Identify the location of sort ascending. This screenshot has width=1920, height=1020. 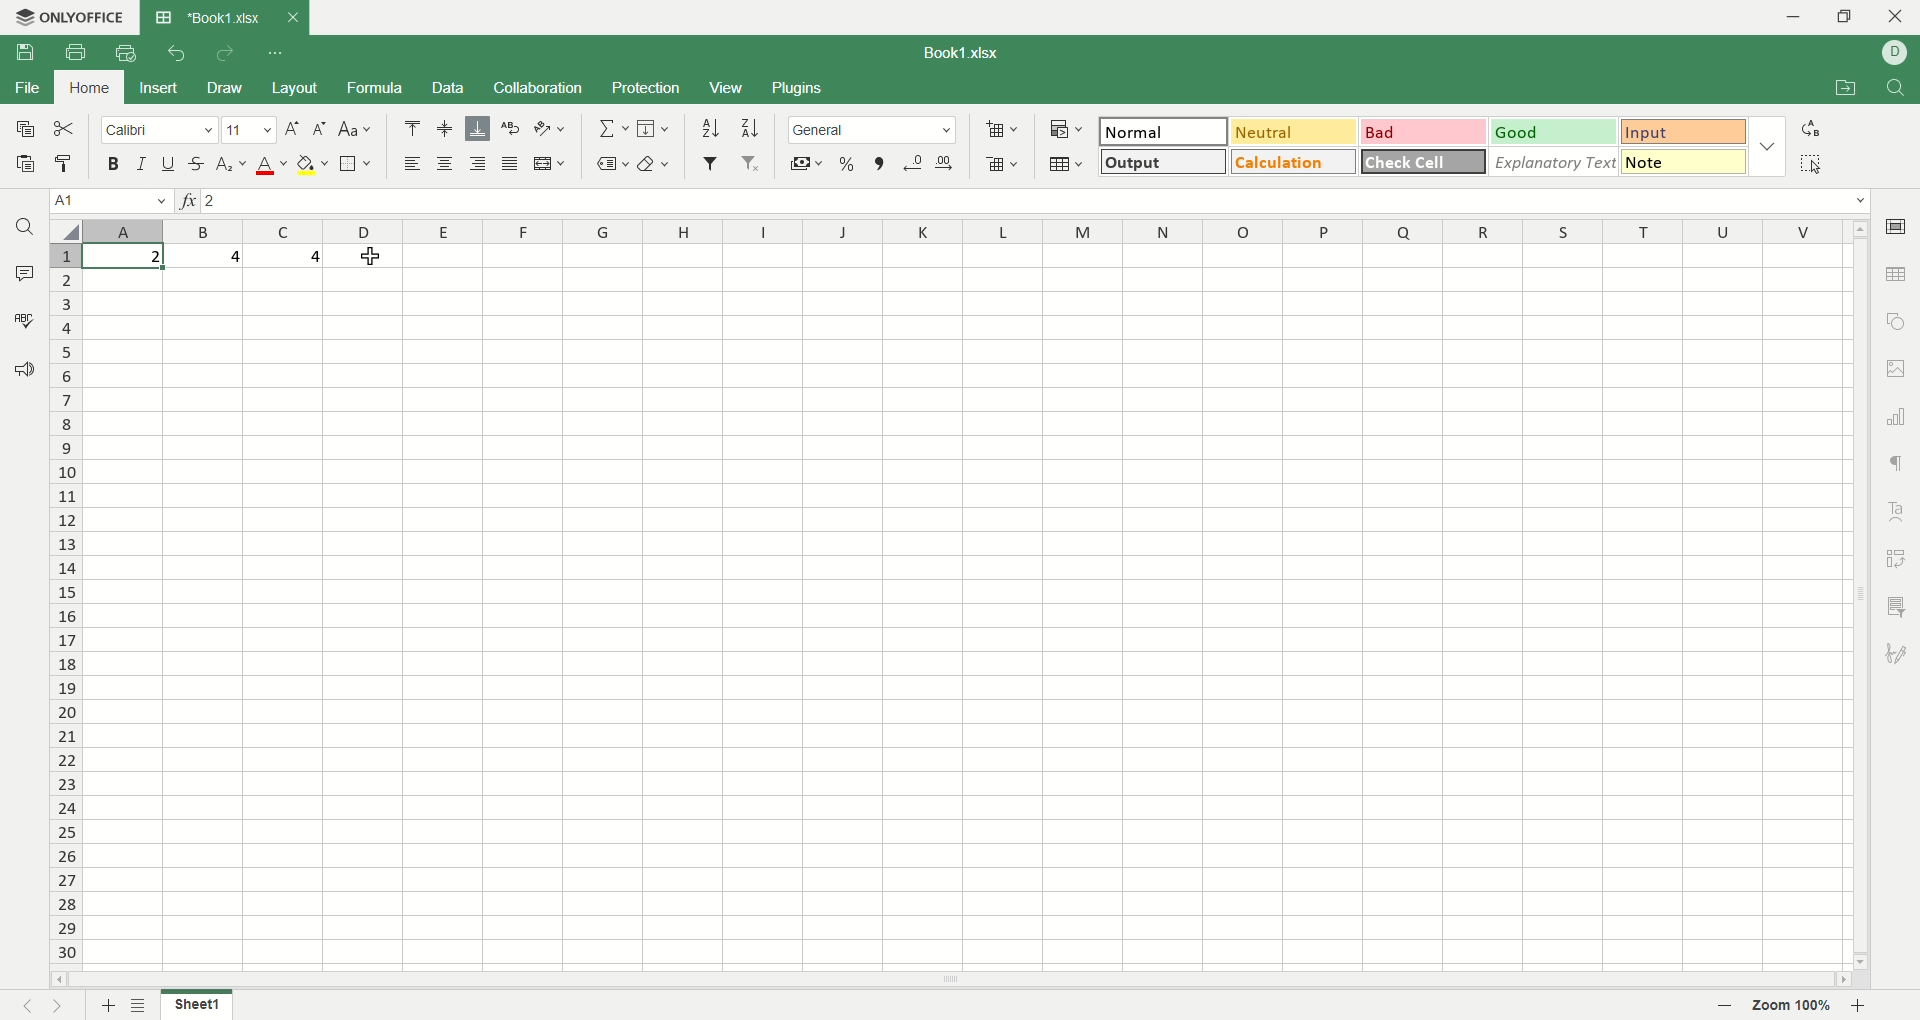
(709, 128).